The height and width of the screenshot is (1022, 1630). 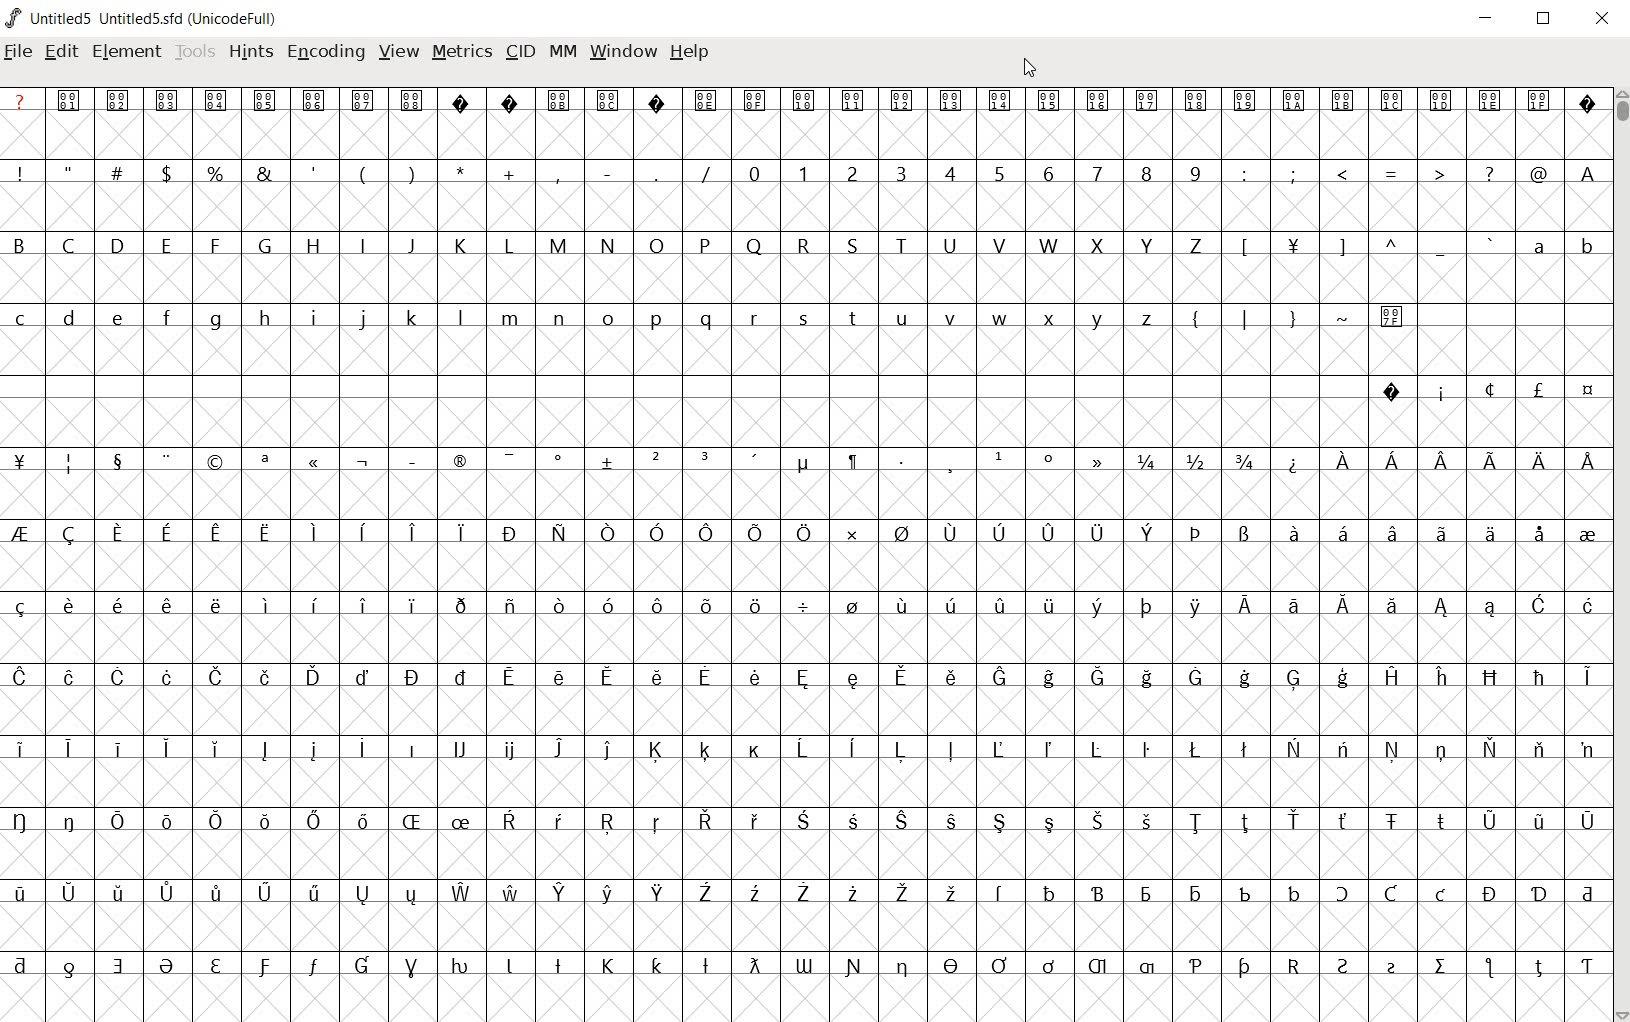 What do you see at coordinates (657, 964) in the screenshot?
I see `` at bounding box center [657, 964].